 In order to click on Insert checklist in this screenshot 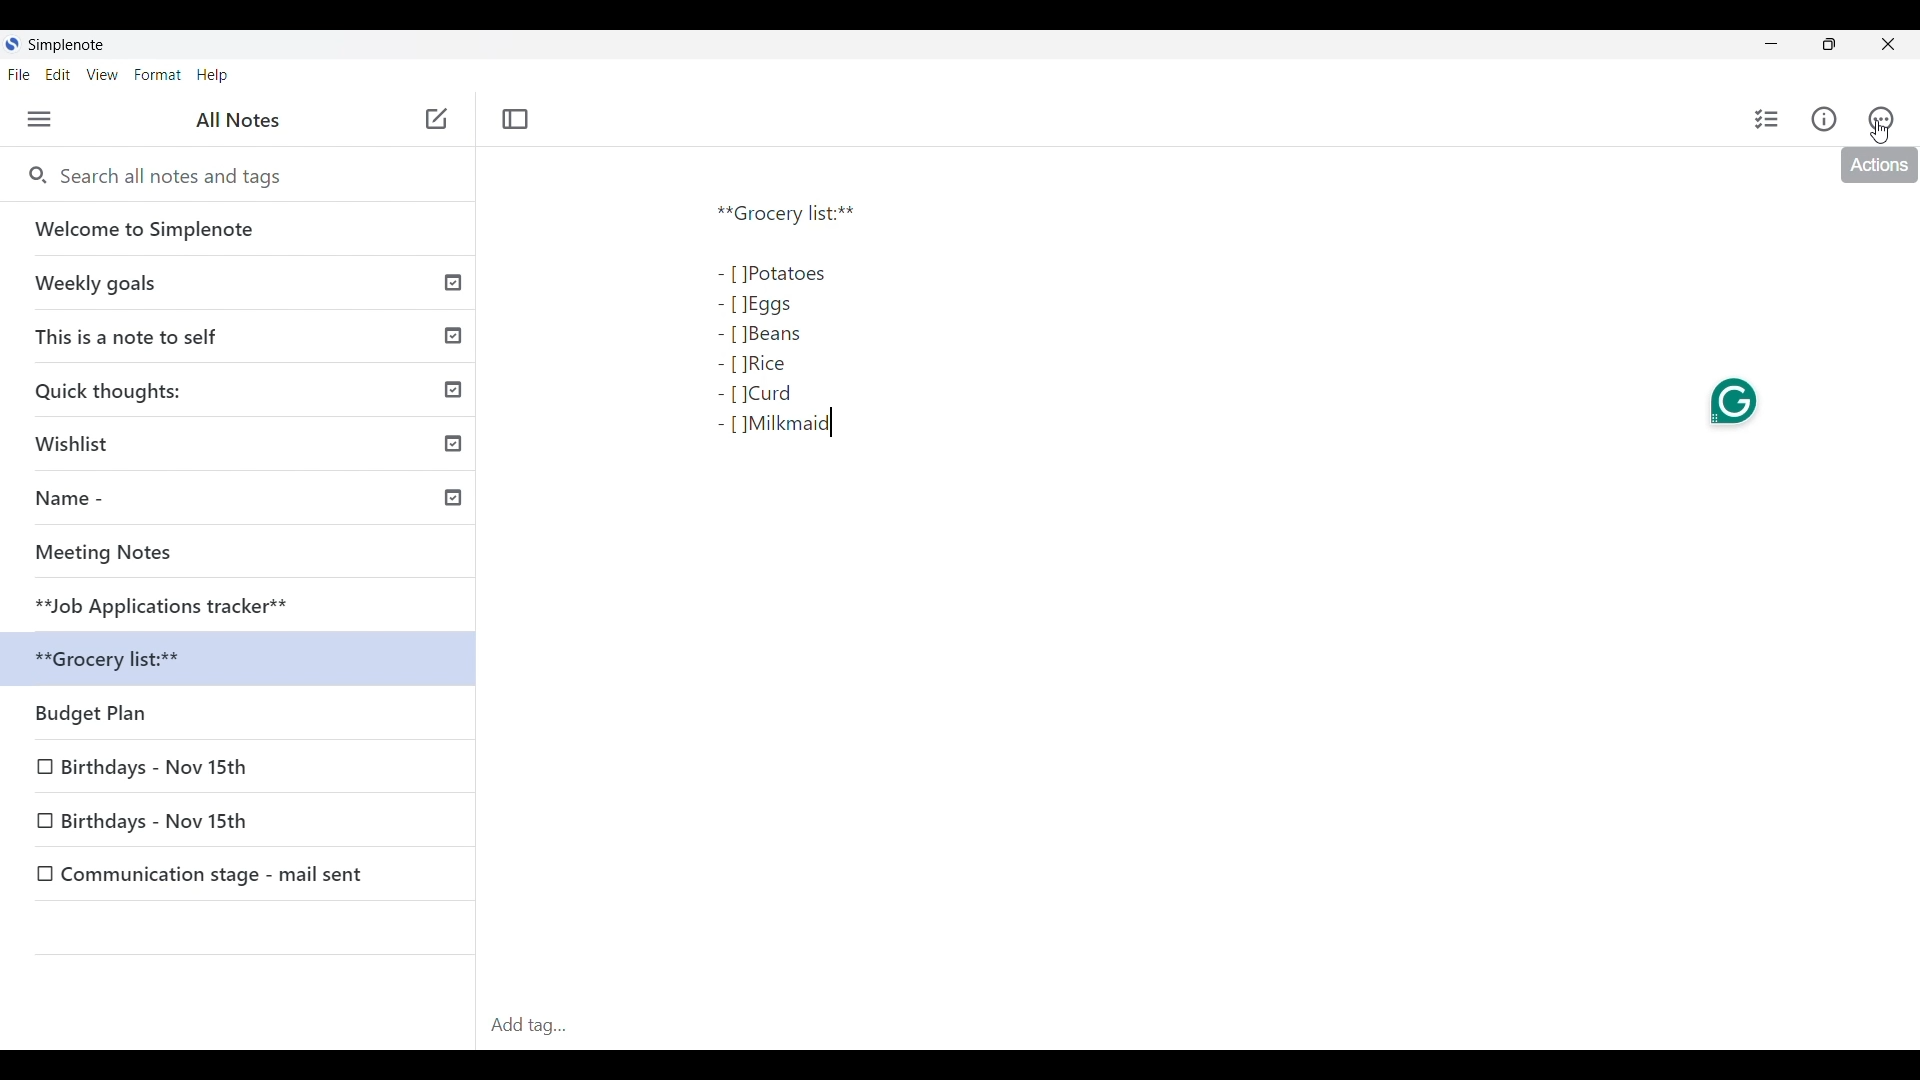, I will do `click(1768, 119)`.